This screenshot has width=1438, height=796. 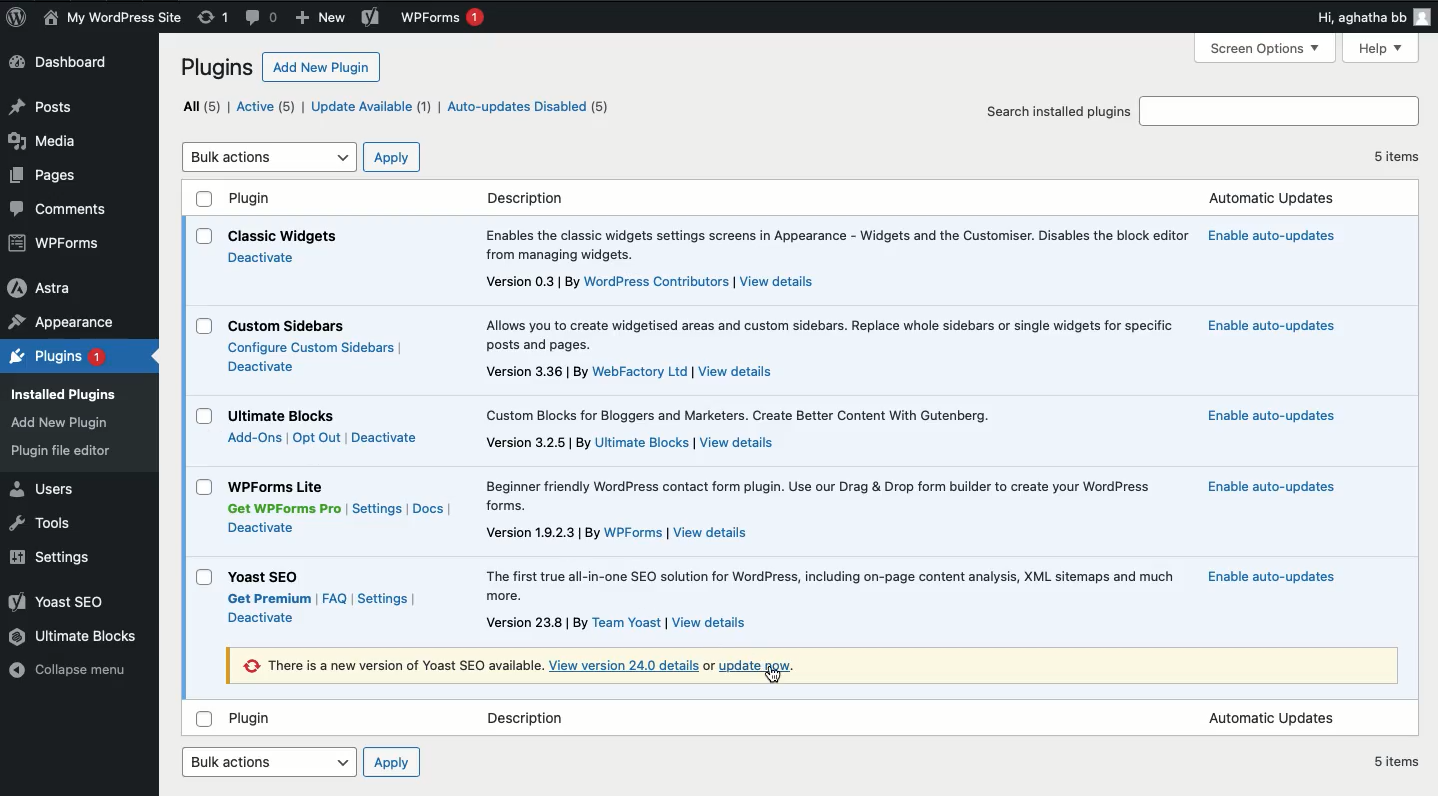 I want to click on 5 items, so click(x=1397, y=156).